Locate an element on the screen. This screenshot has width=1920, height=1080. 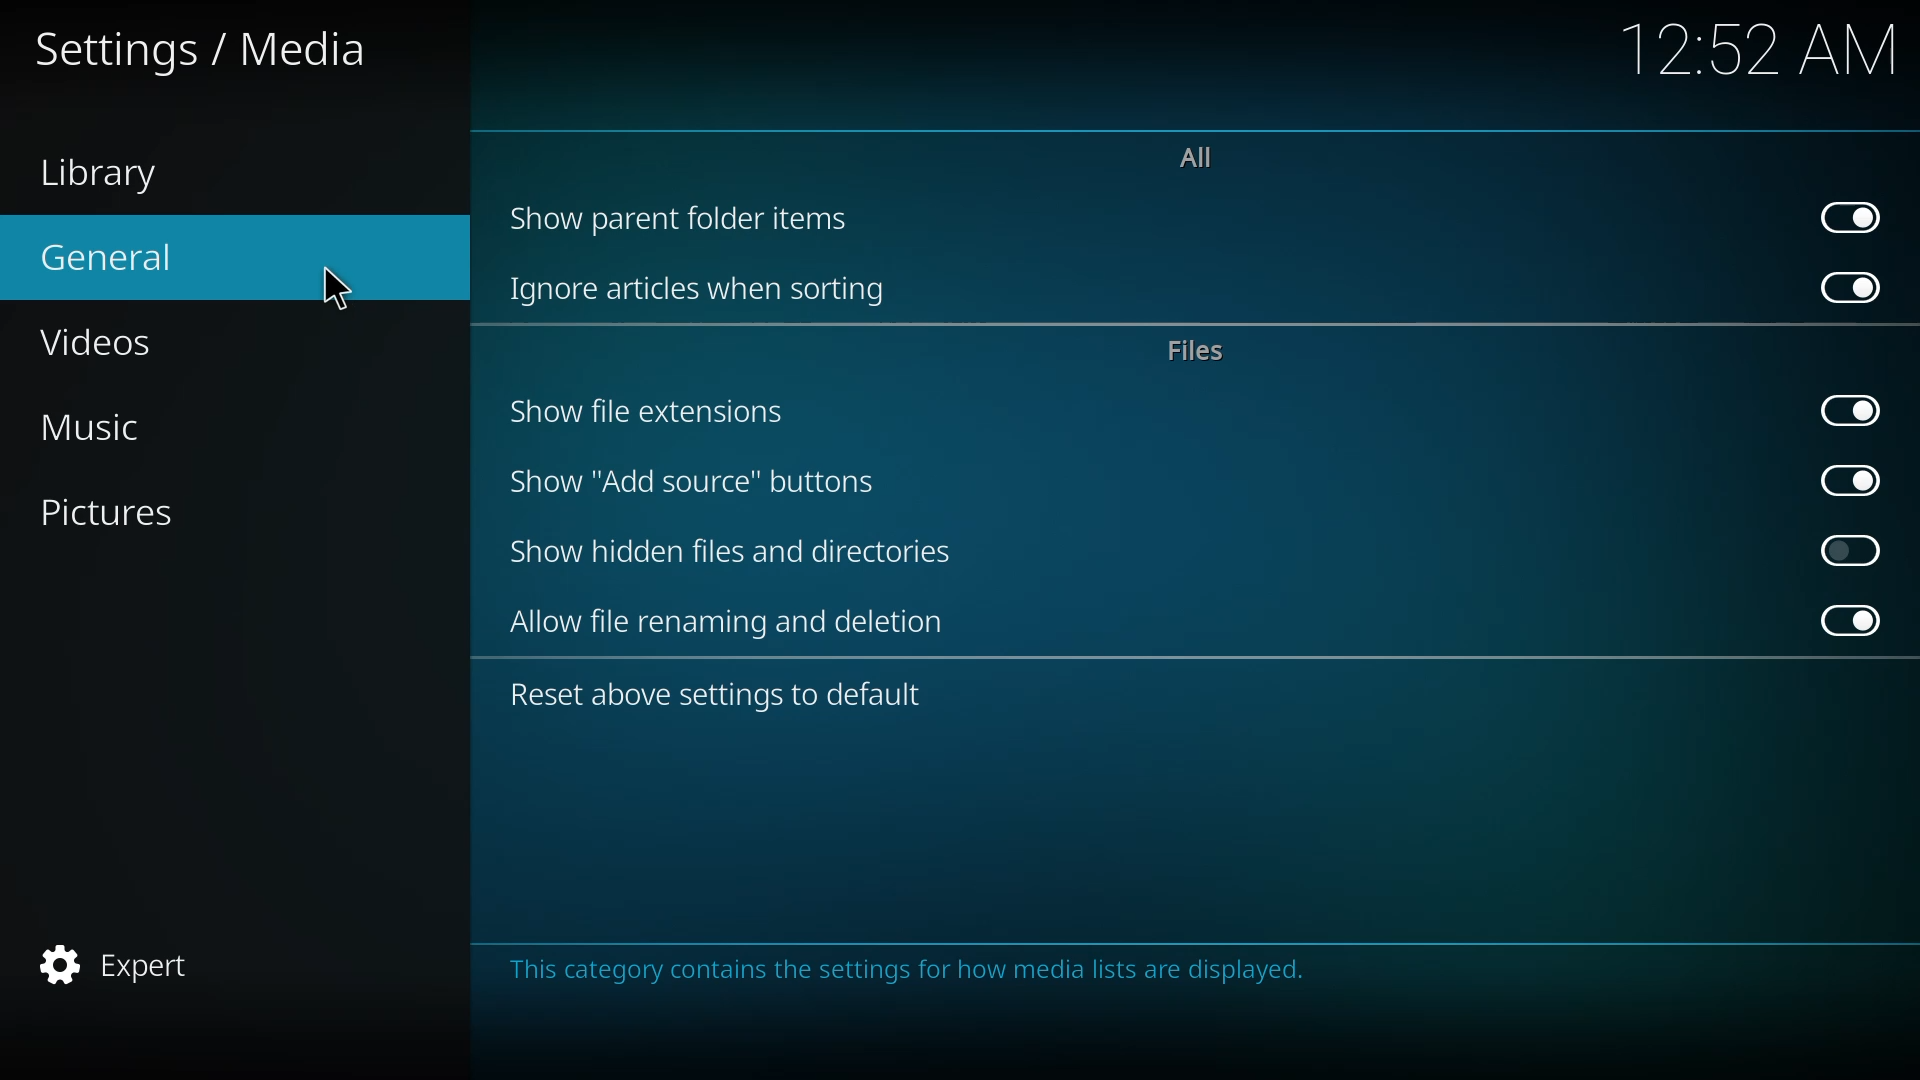
show parent folder items is located at coordinates (684, 219).